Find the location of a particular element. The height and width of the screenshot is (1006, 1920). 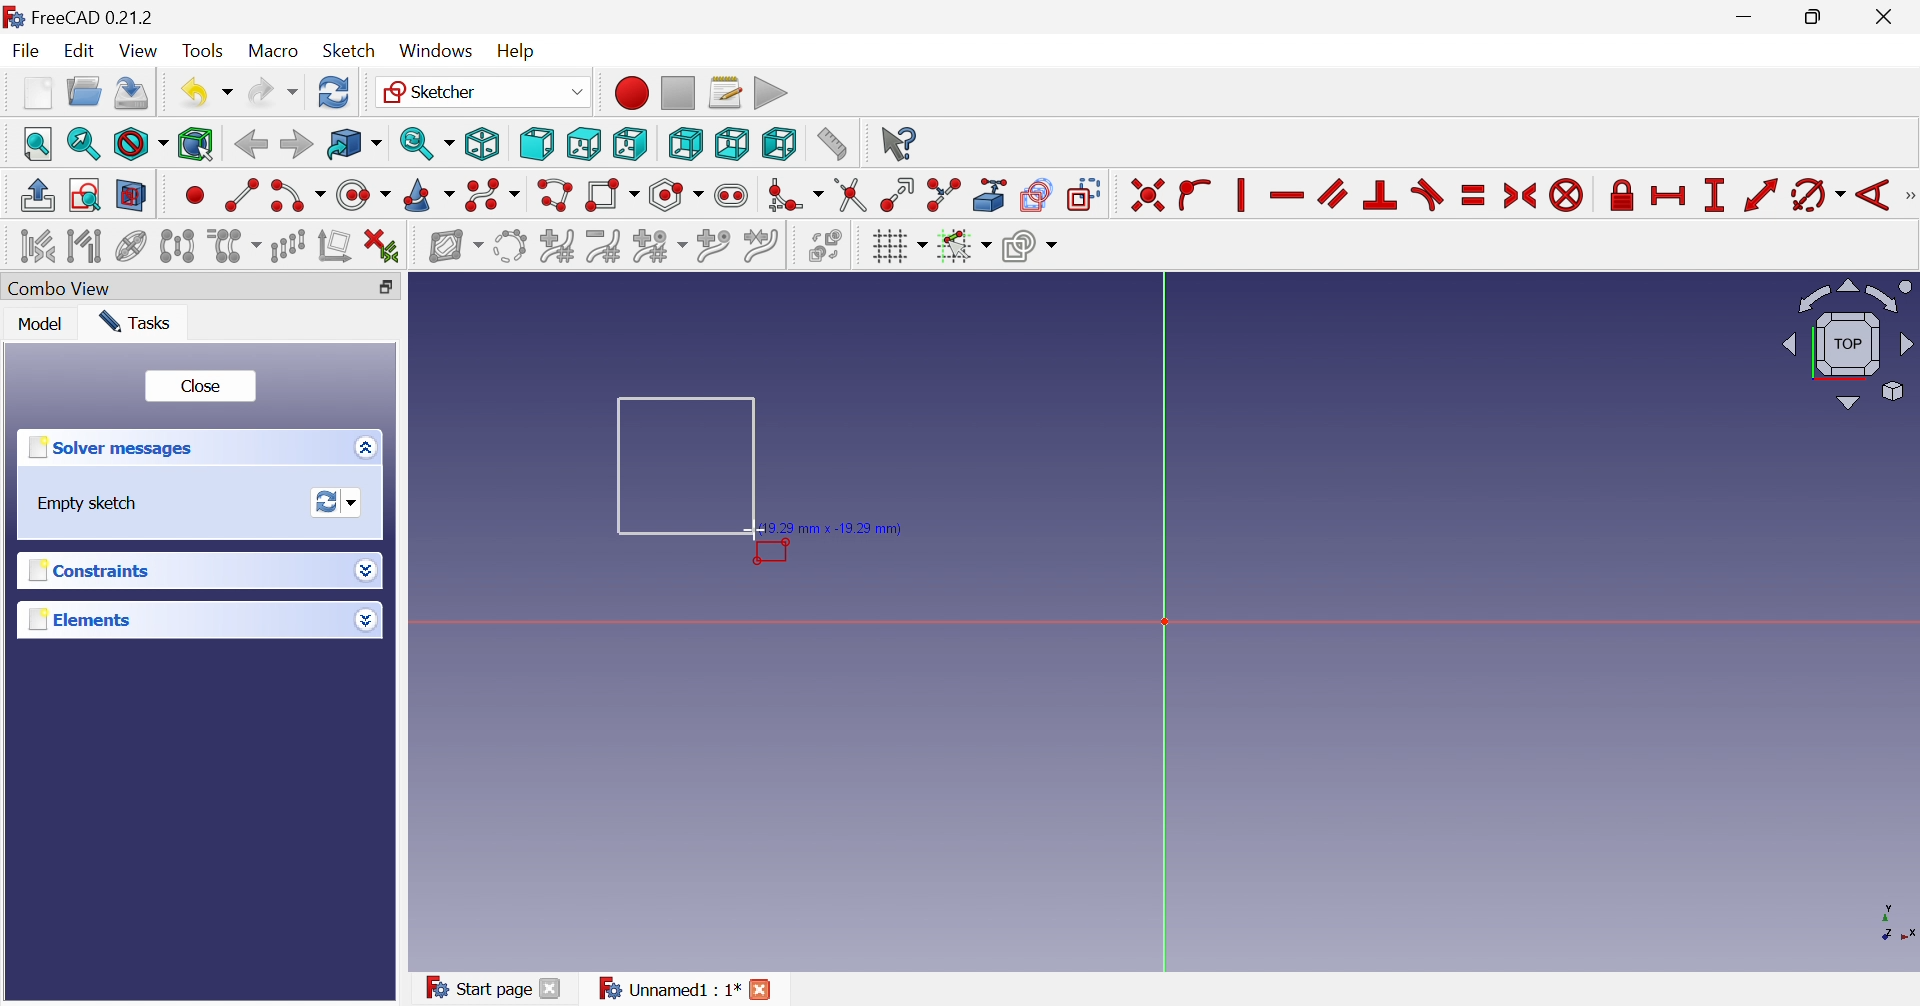

Constrain vertical distance is located at coordinates (1713, 195).